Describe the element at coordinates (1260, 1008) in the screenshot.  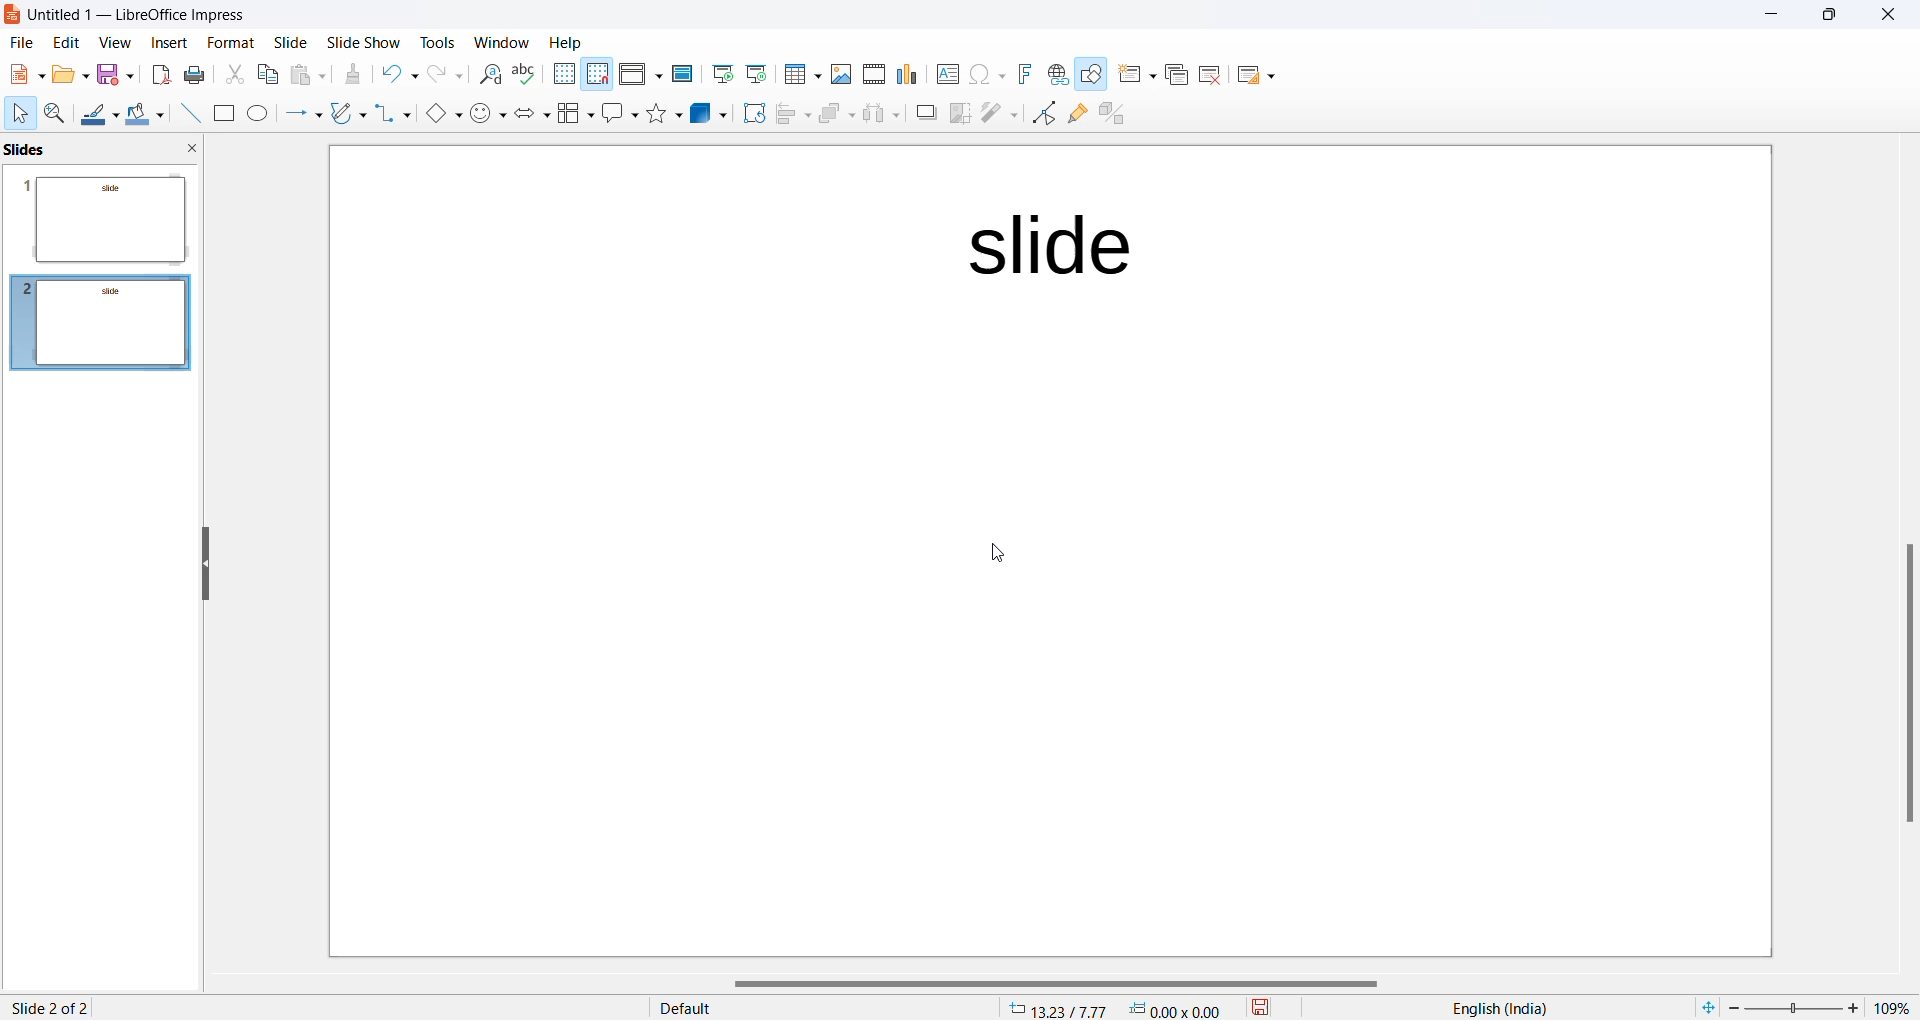
I see `save` at that location.